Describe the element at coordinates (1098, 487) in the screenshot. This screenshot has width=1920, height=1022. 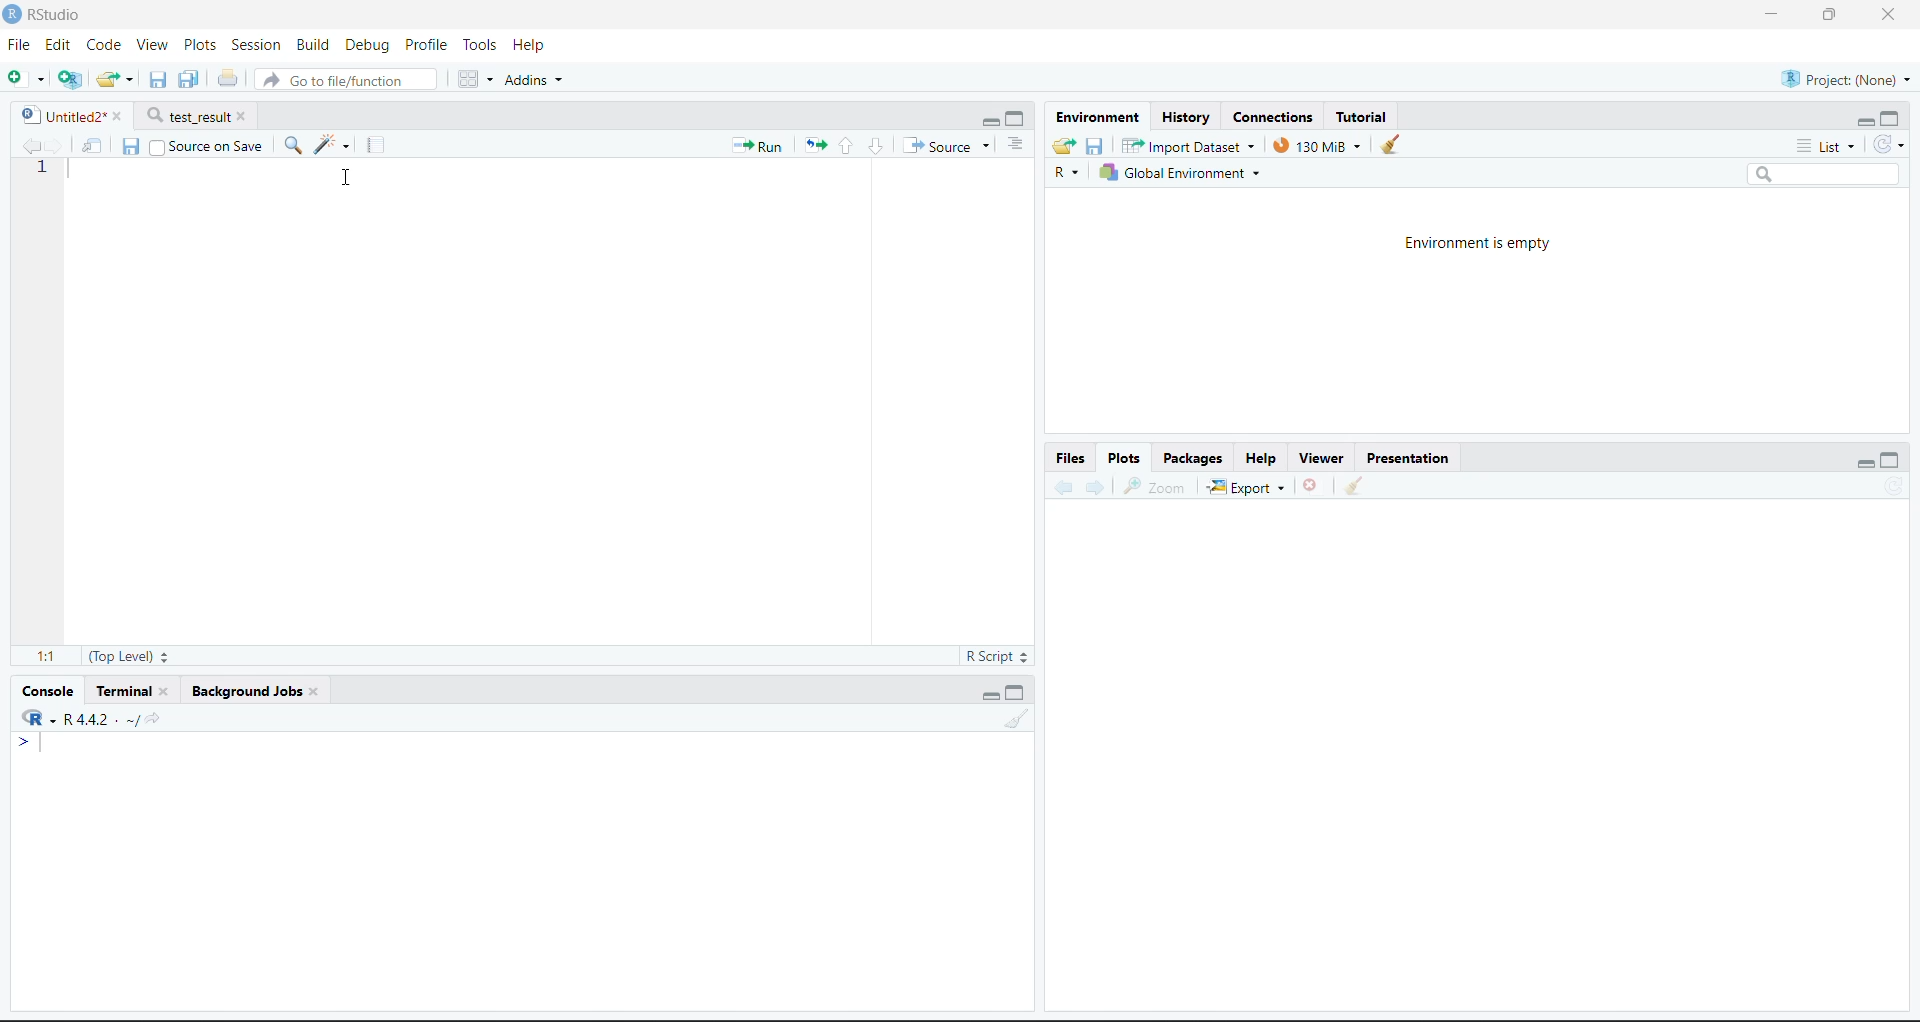
I see `Go forward to the next source location (Ctrl + F10)` at that location.